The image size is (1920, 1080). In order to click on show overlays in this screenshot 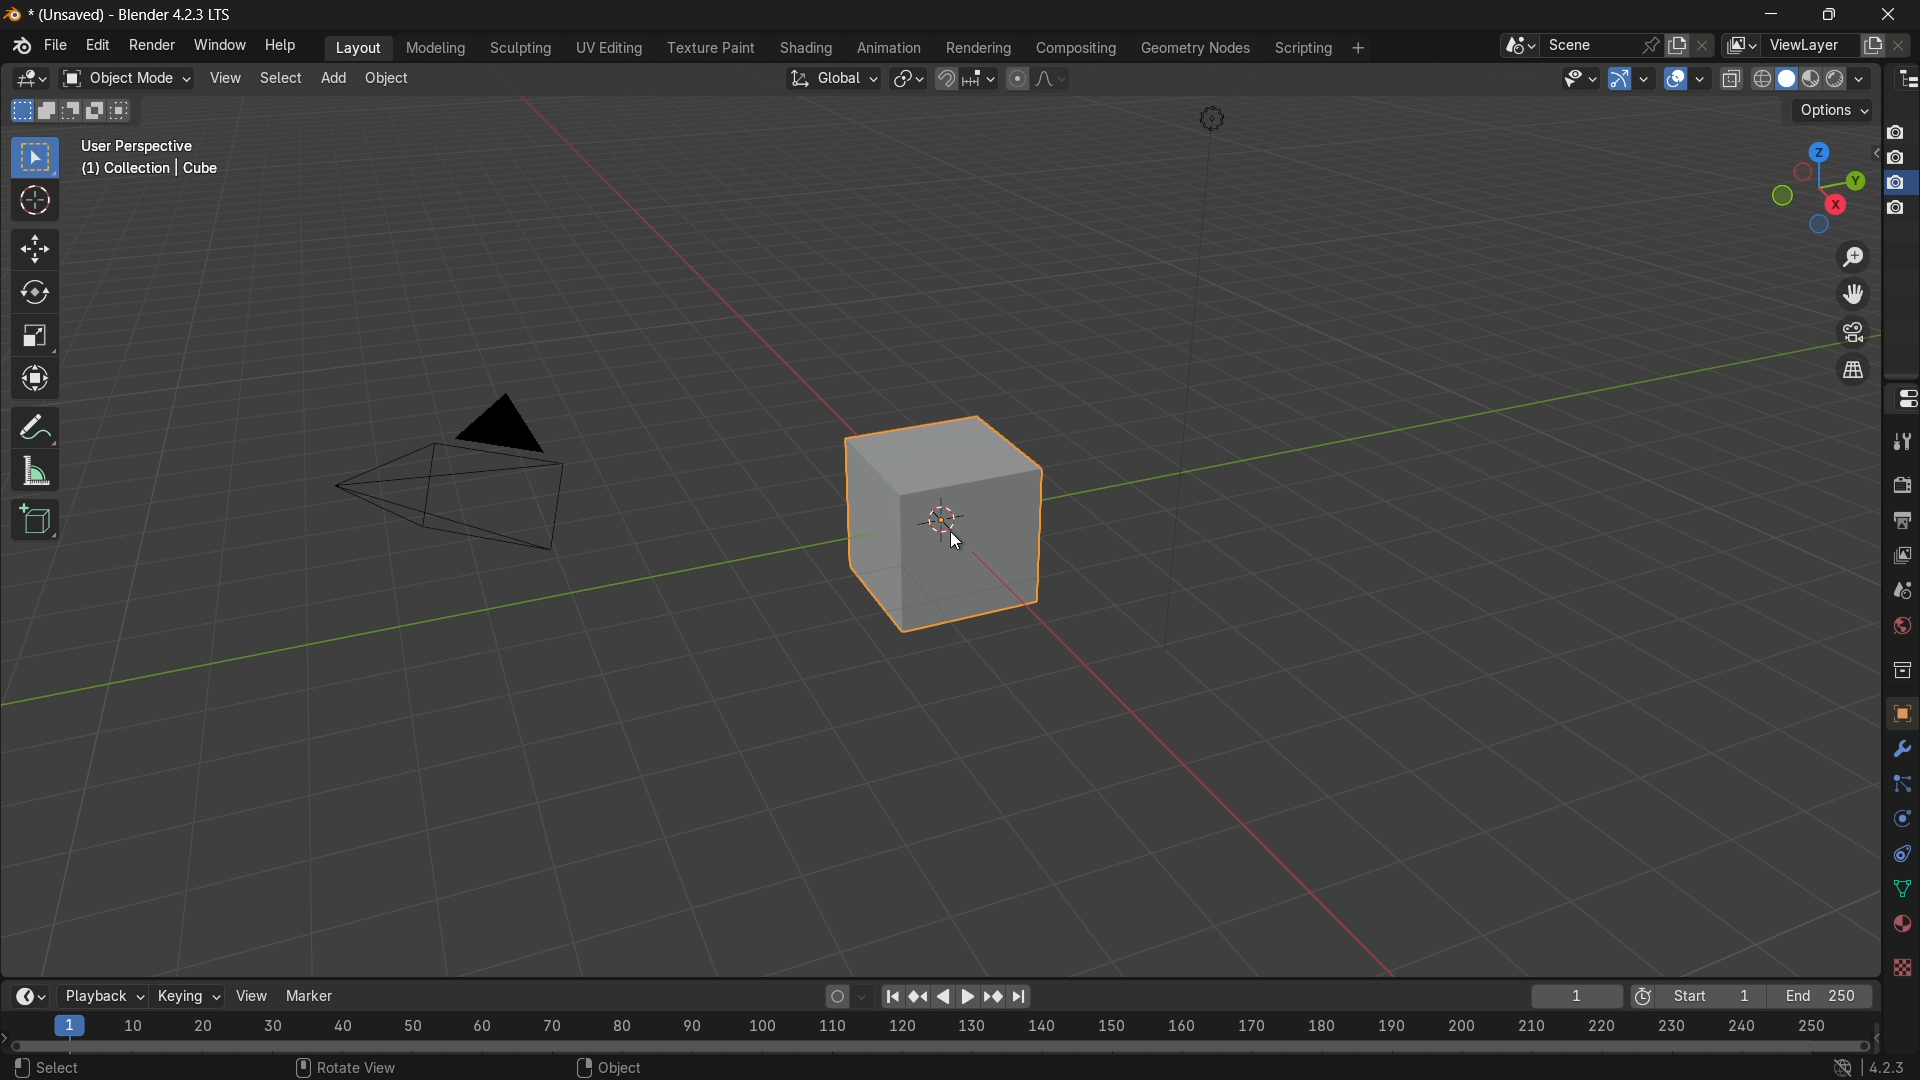, I will do `click(1675, 78)`.